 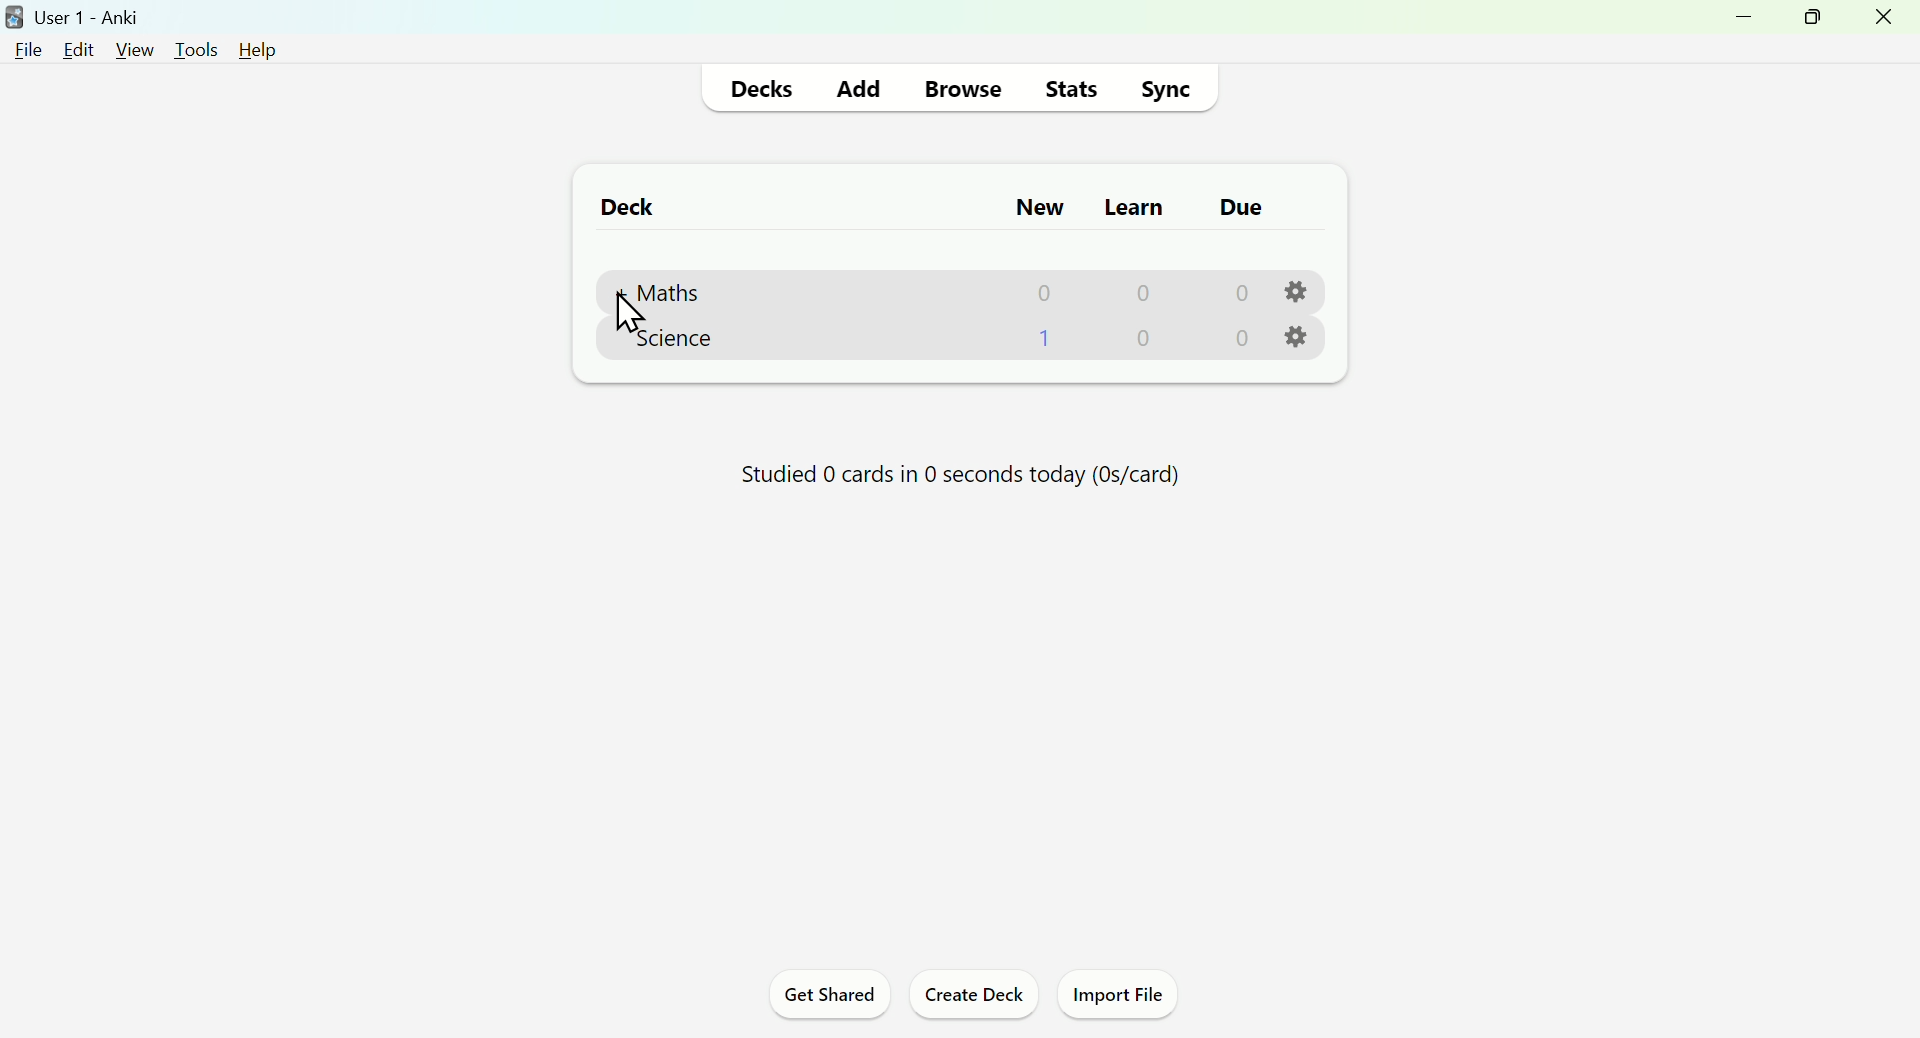 What do you see at coordinates (251, 48) in the screenshot?
I see `Help` at bounding box center [251, 48].